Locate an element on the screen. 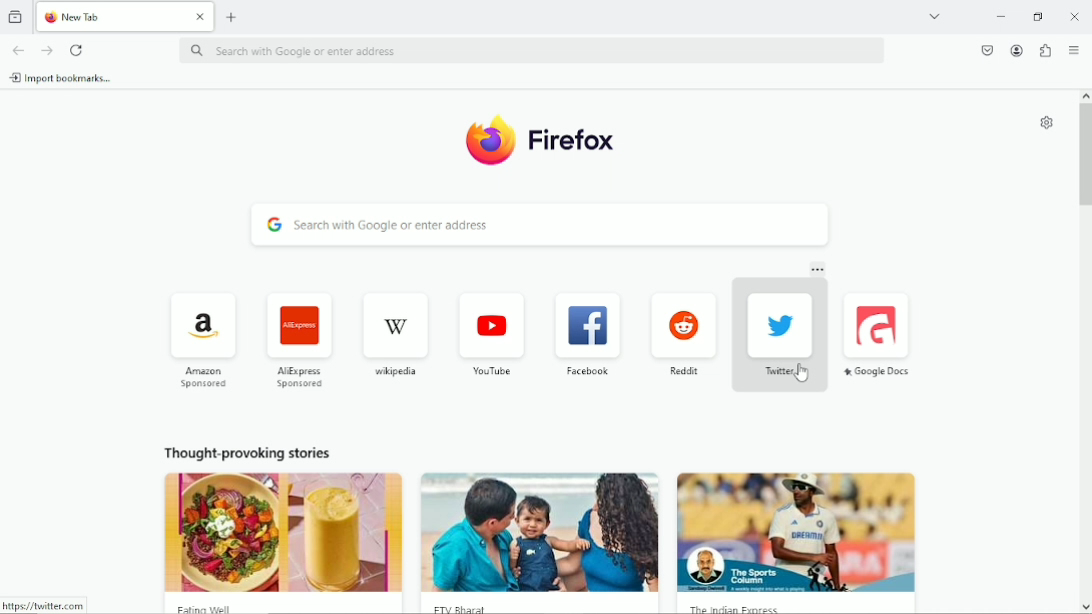 The height and width of the screenshot is (614, 1092). Cursor is located at coordinates (802, 373).